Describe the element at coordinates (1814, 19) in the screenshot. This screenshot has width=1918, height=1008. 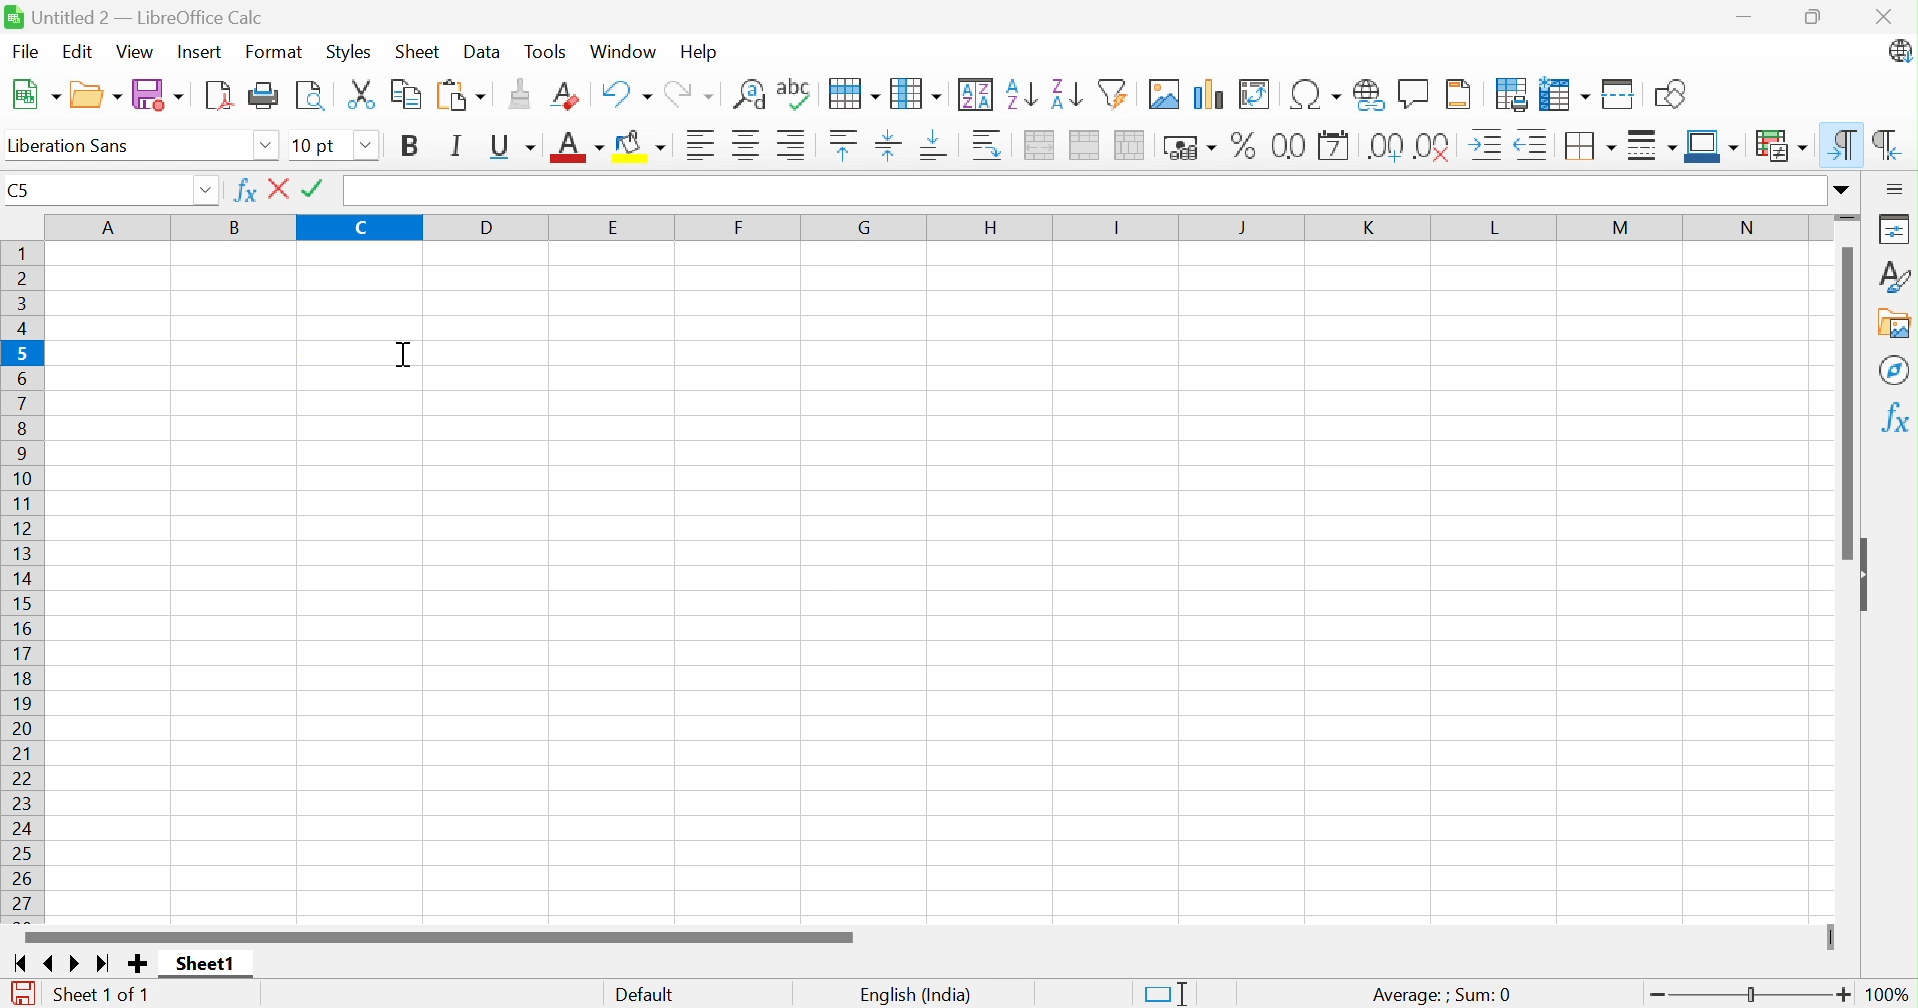
I see `Restore down` at that location.